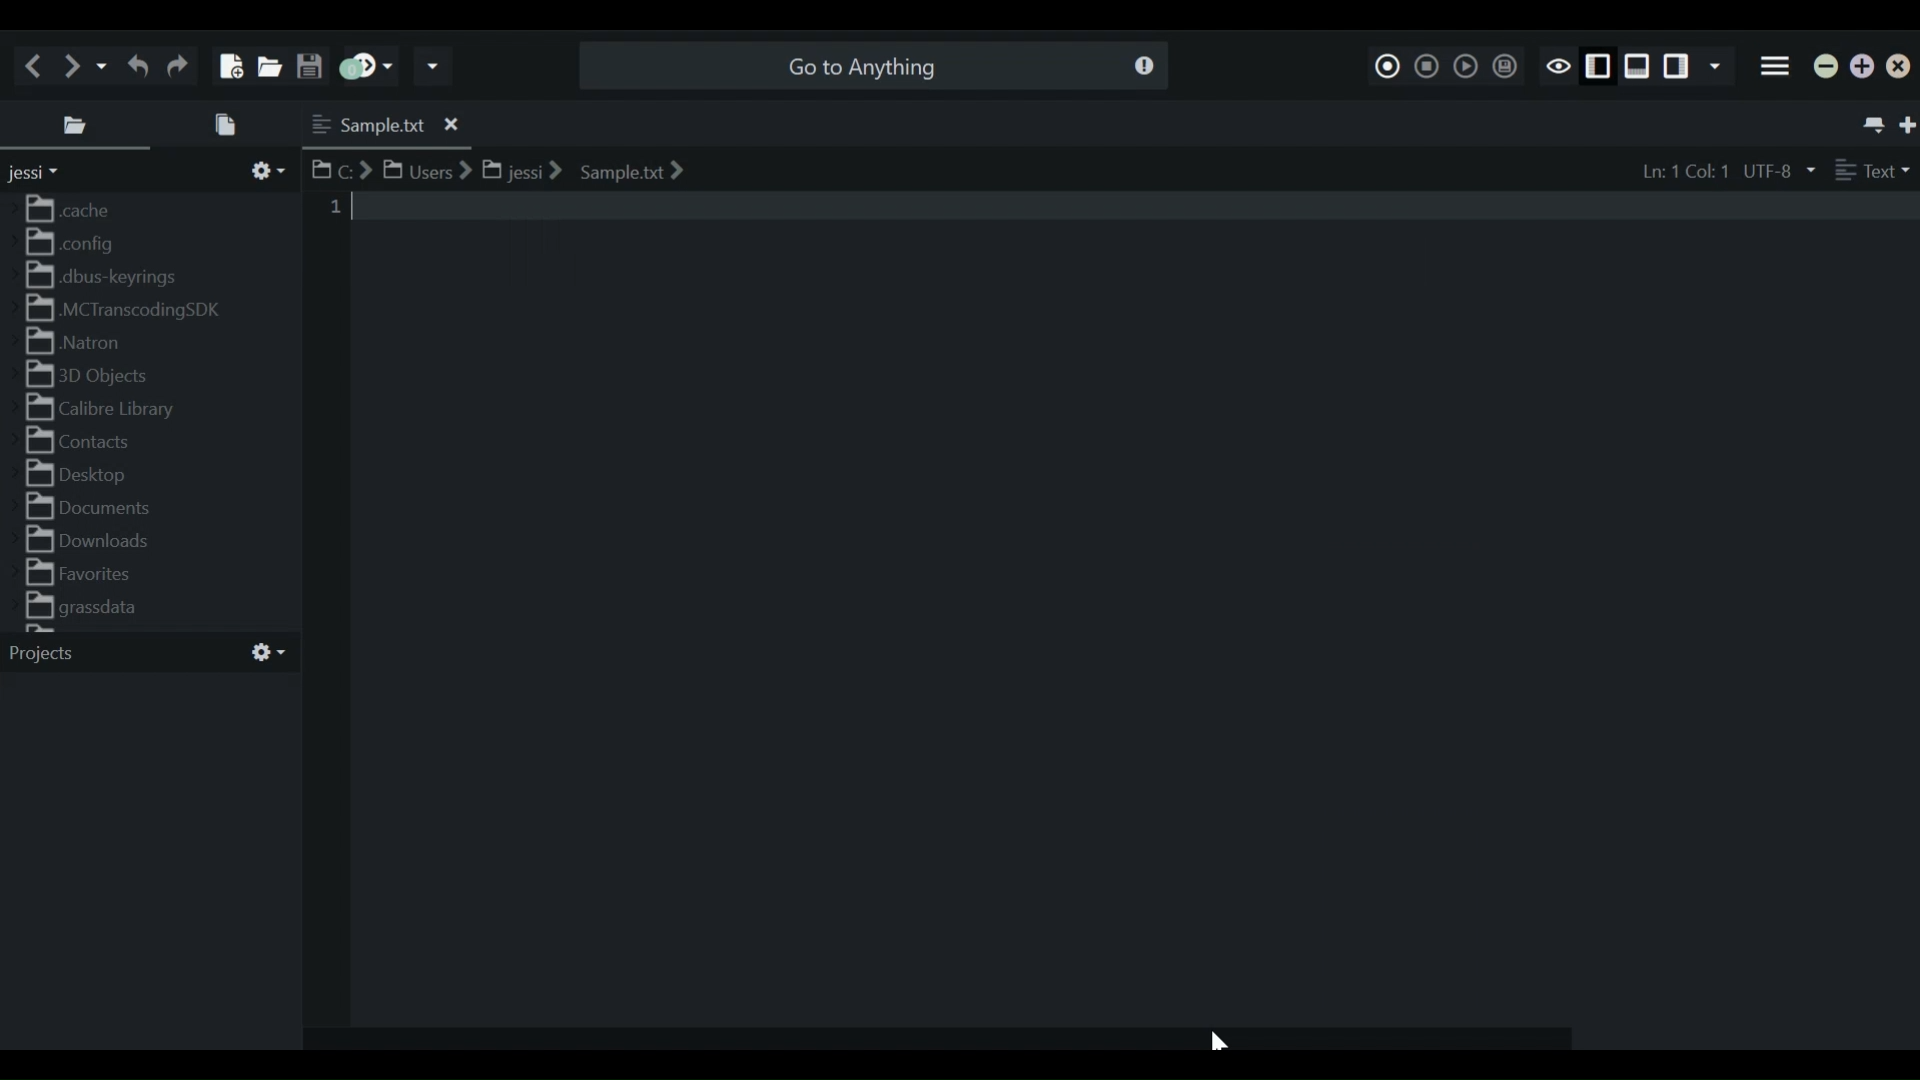  What do you see at coordinates (1715, 66) in the screenshot?
I see `Show specific Sidebar` at bounding box center [1715, 66].